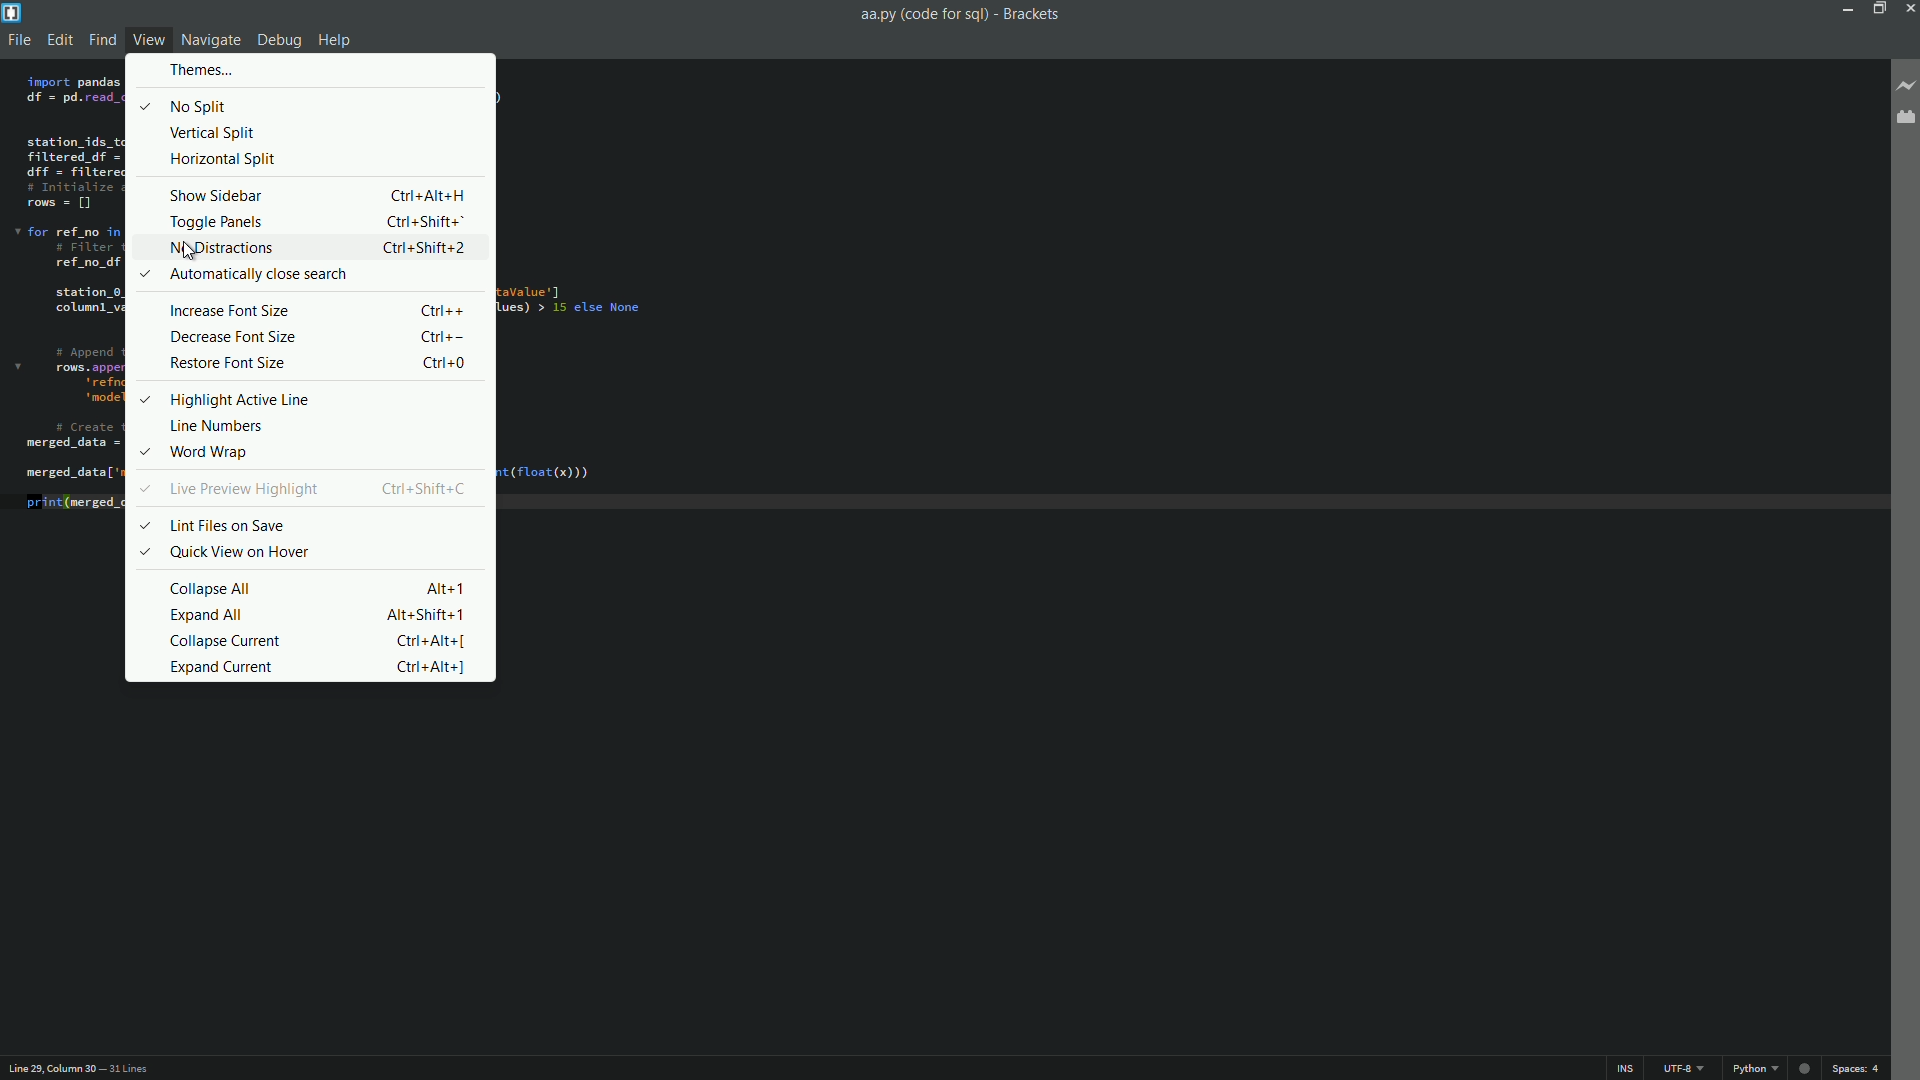 The height and width of the screenshot is (1080, 1920). Describe the element at coordinates (1908, 8) in the screenshot. I see `close app button` at that location.